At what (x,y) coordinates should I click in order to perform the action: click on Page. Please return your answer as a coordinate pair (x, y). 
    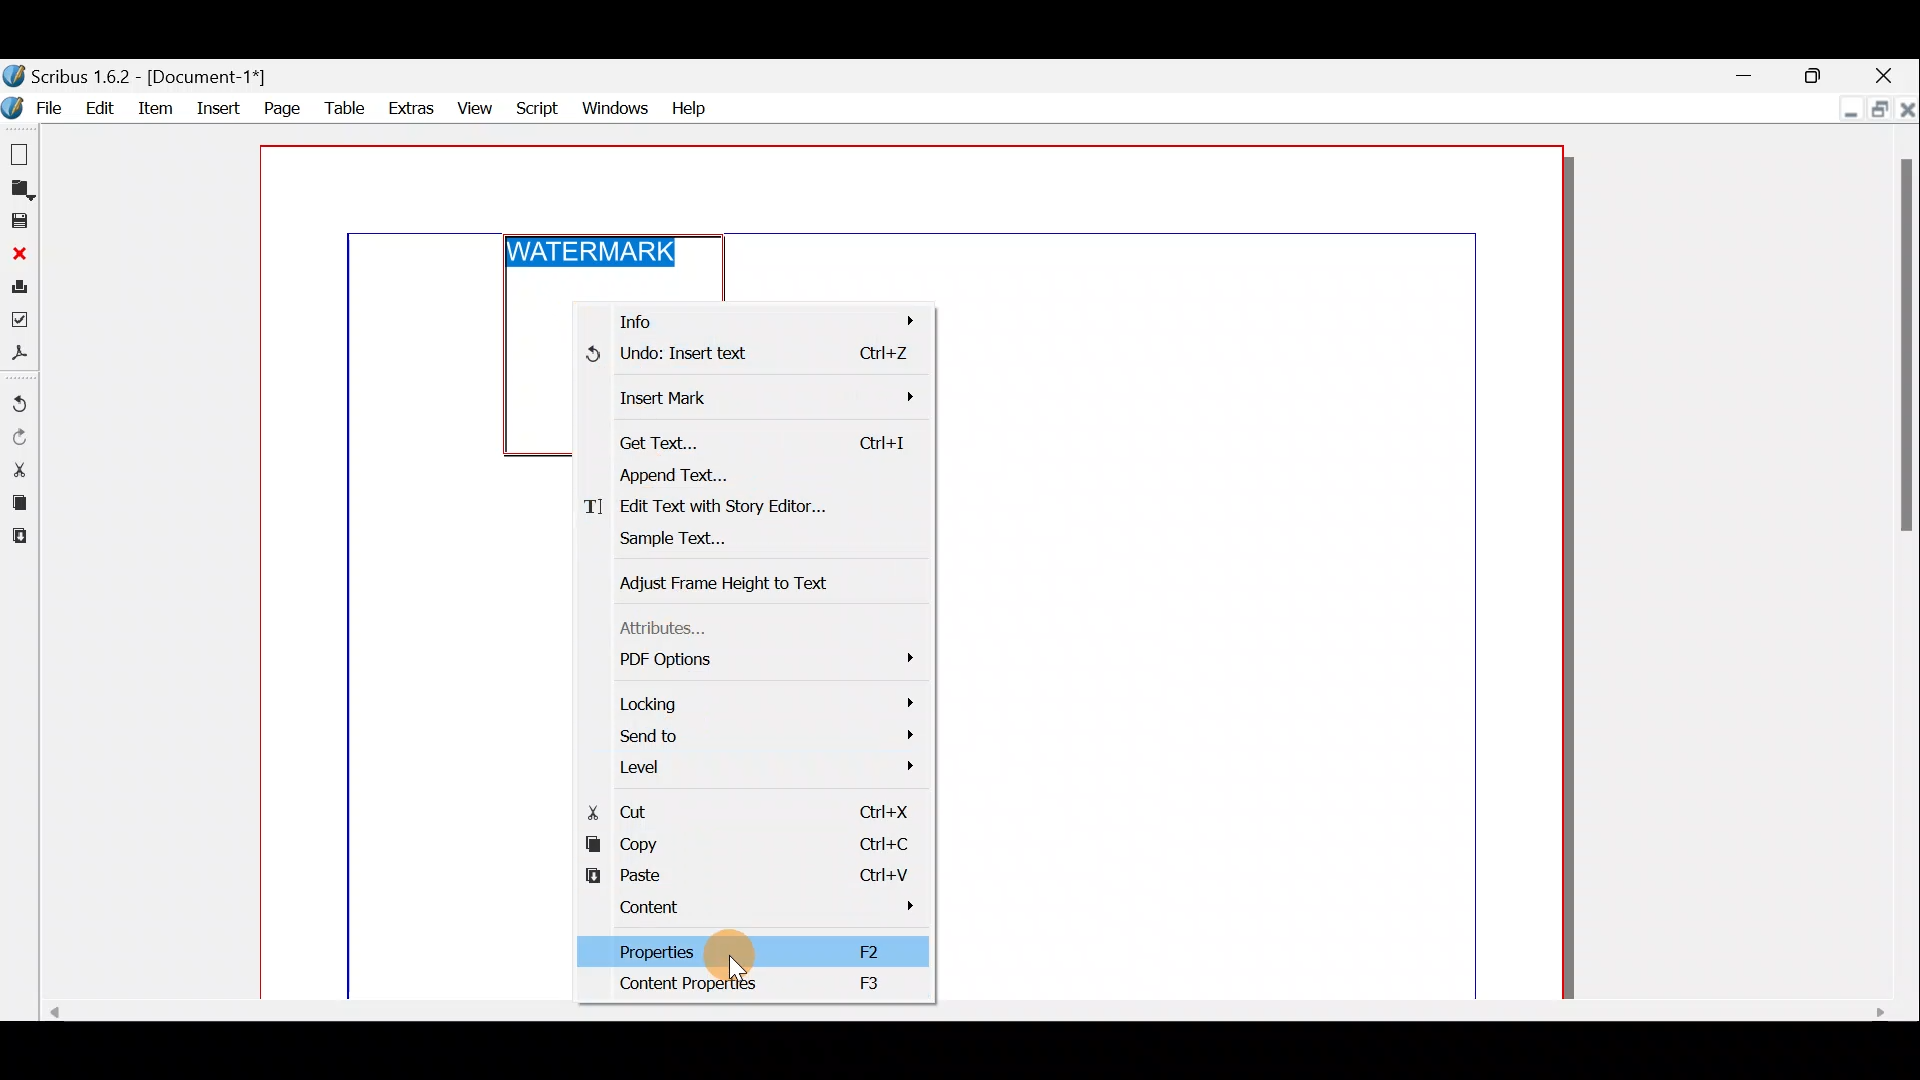
    Looking at the image, I should click on (279, 107).